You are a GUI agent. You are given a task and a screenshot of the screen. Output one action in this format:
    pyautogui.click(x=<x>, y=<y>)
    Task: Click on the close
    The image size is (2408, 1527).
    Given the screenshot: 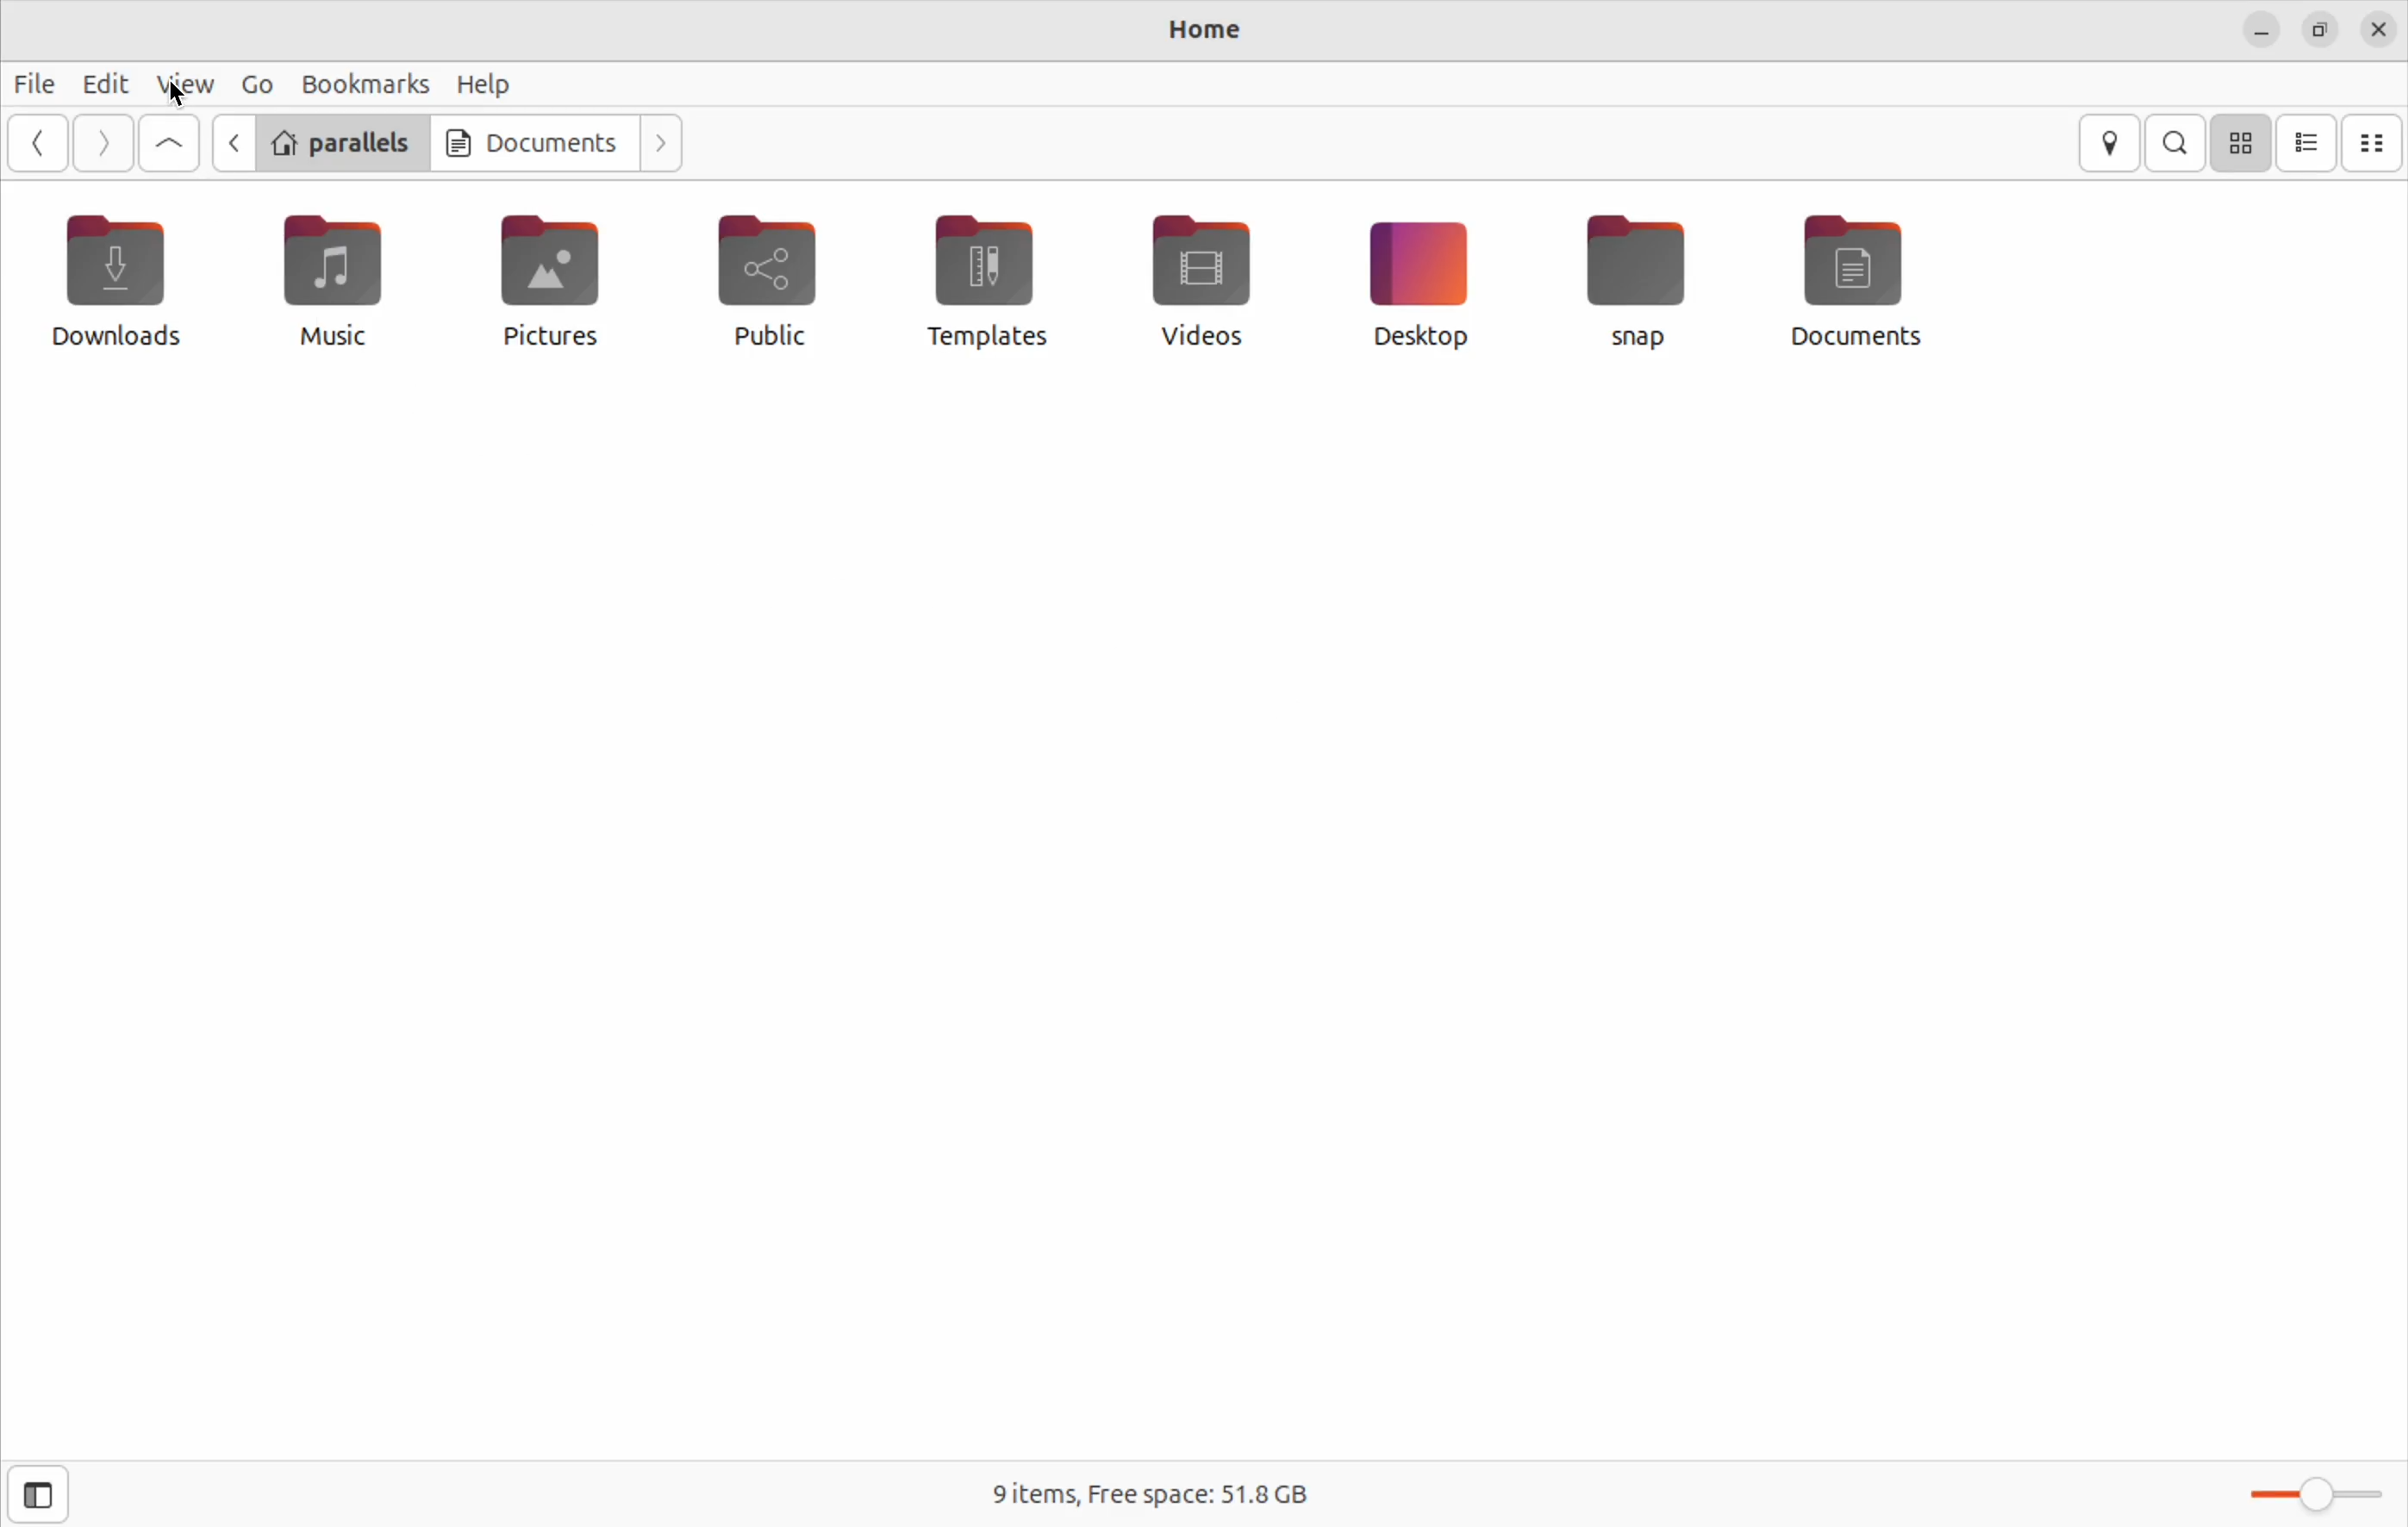 What is the action you would take?
    pyautogui.click(x=2381, y=31)
    